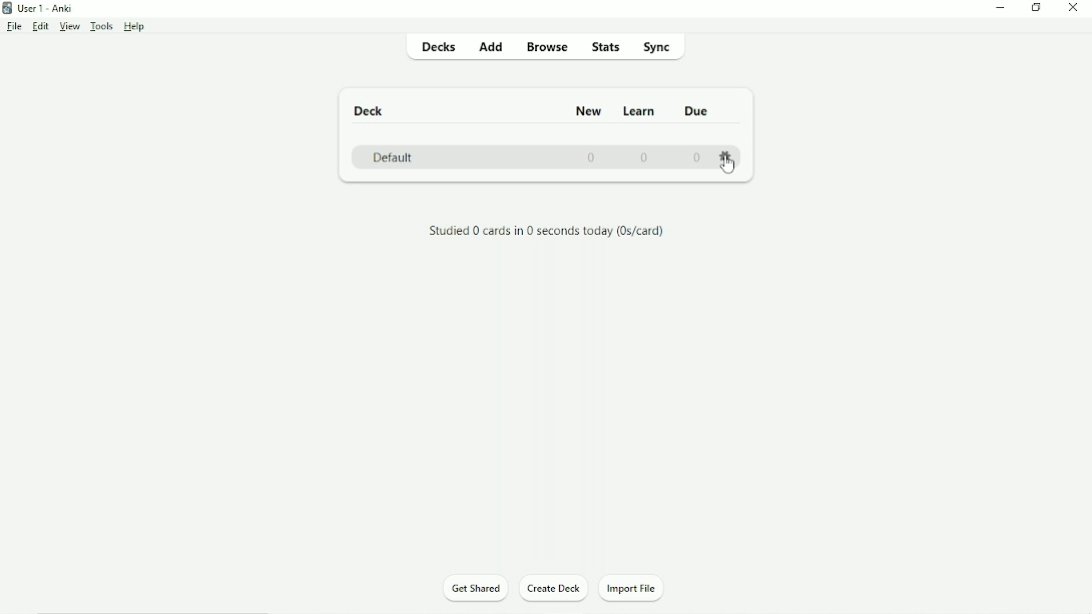 The height and width of the screenshot is (614, 1092). Describe the element at coordinates (392, 156) in the screenshot. I see `Default` at that location.